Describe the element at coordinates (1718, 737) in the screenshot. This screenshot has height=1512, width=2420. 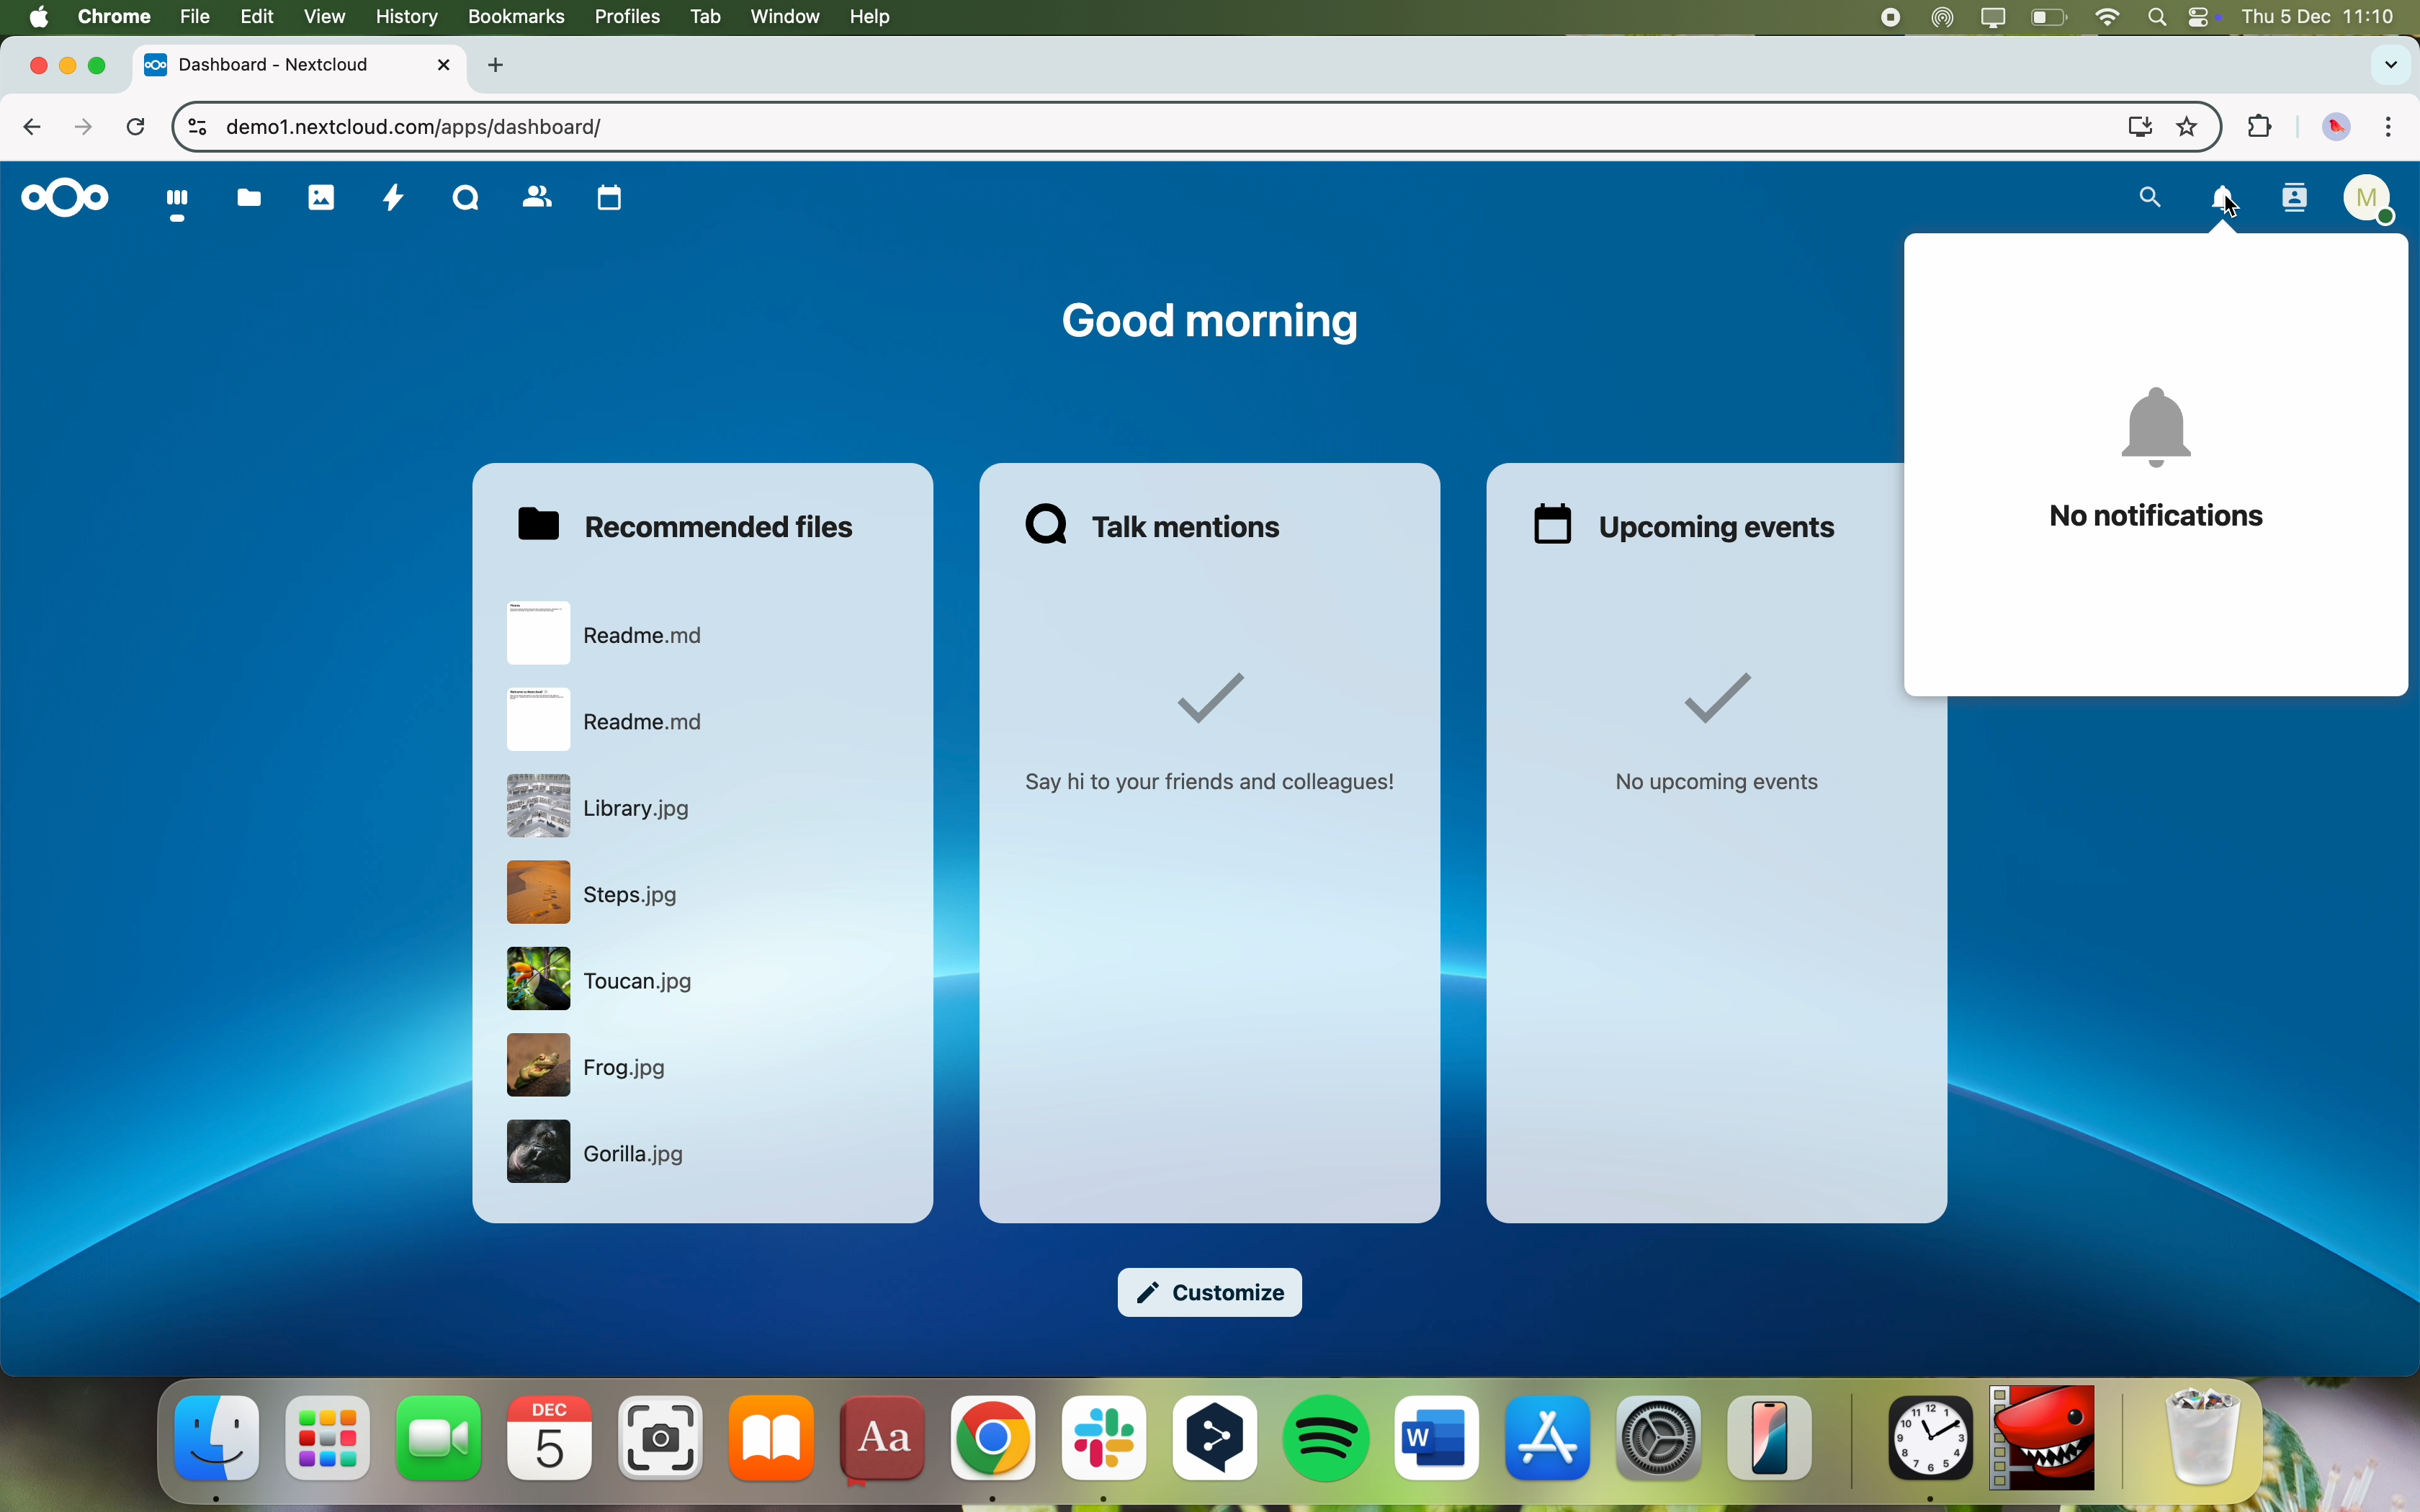
I see `no upcoming events` at that location.